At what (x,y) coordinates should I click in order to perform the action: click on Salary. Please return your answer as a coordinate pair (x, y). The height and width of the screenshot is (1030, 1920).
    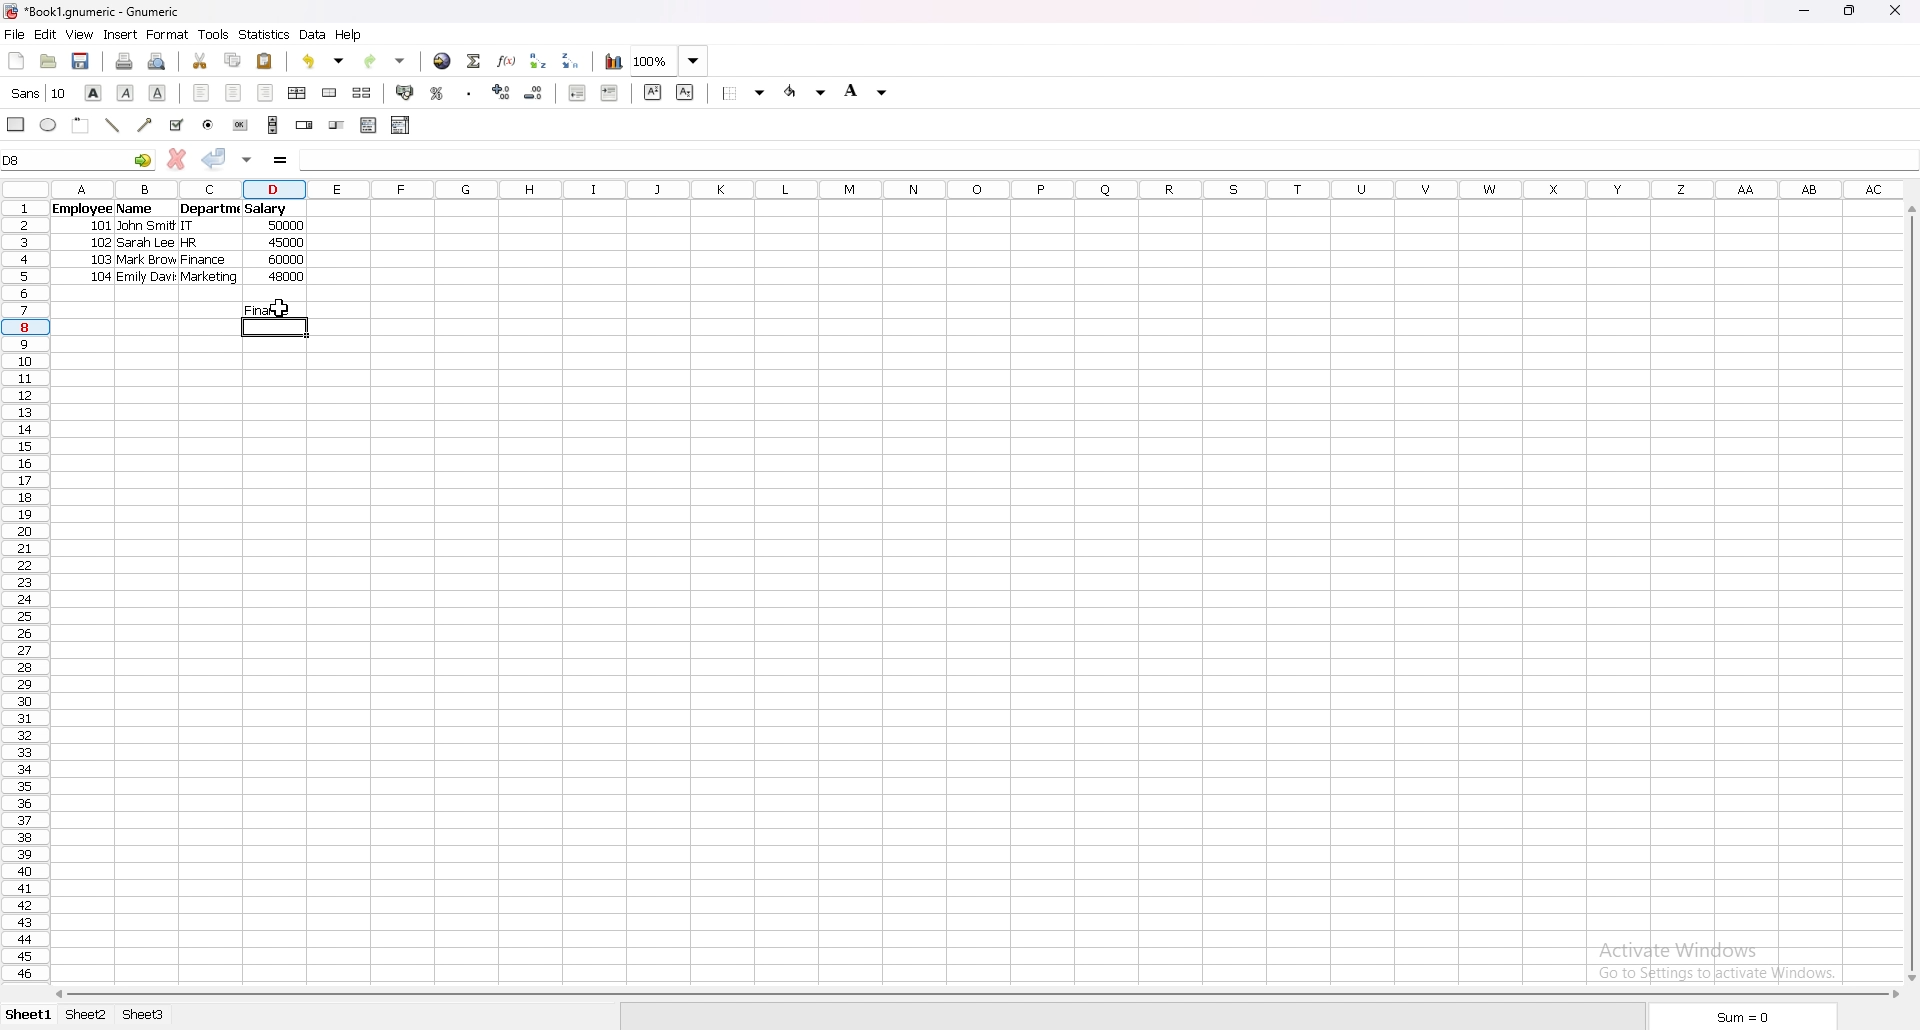
    Looking at the image, I should click on (268, 210).